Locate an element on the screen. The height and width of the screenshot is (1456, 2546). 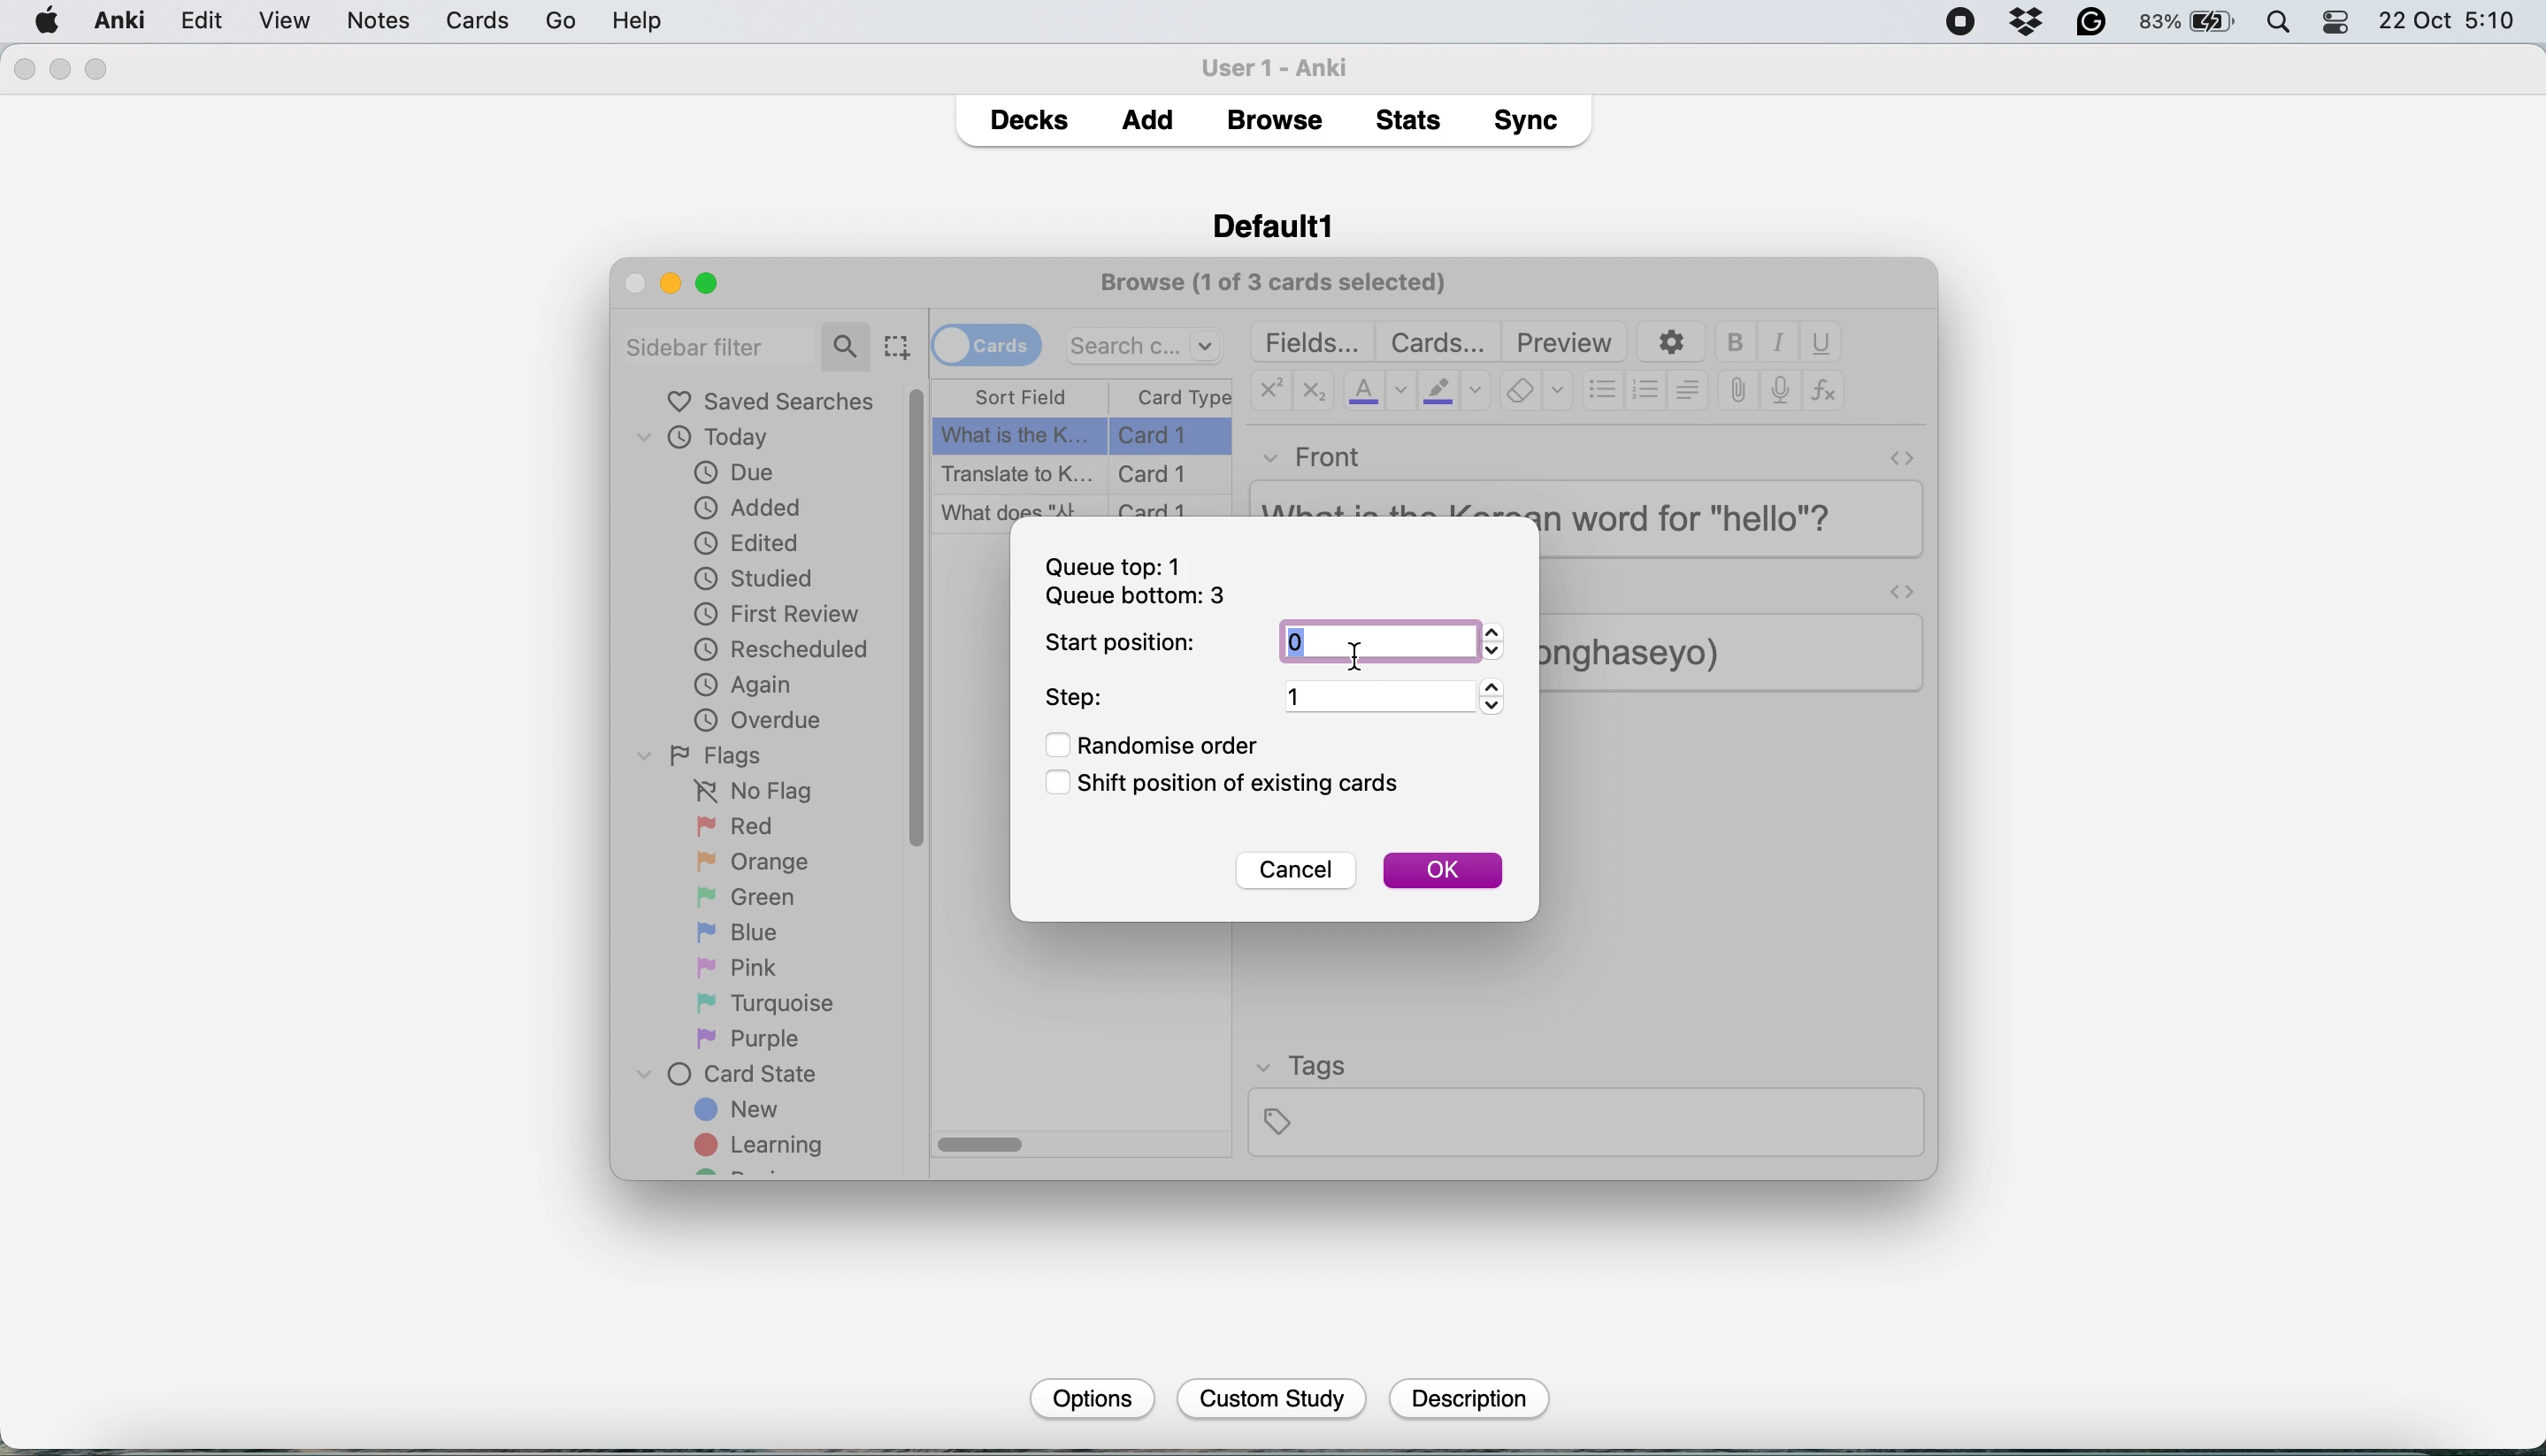
bold is located at coordinates (1740, 343).